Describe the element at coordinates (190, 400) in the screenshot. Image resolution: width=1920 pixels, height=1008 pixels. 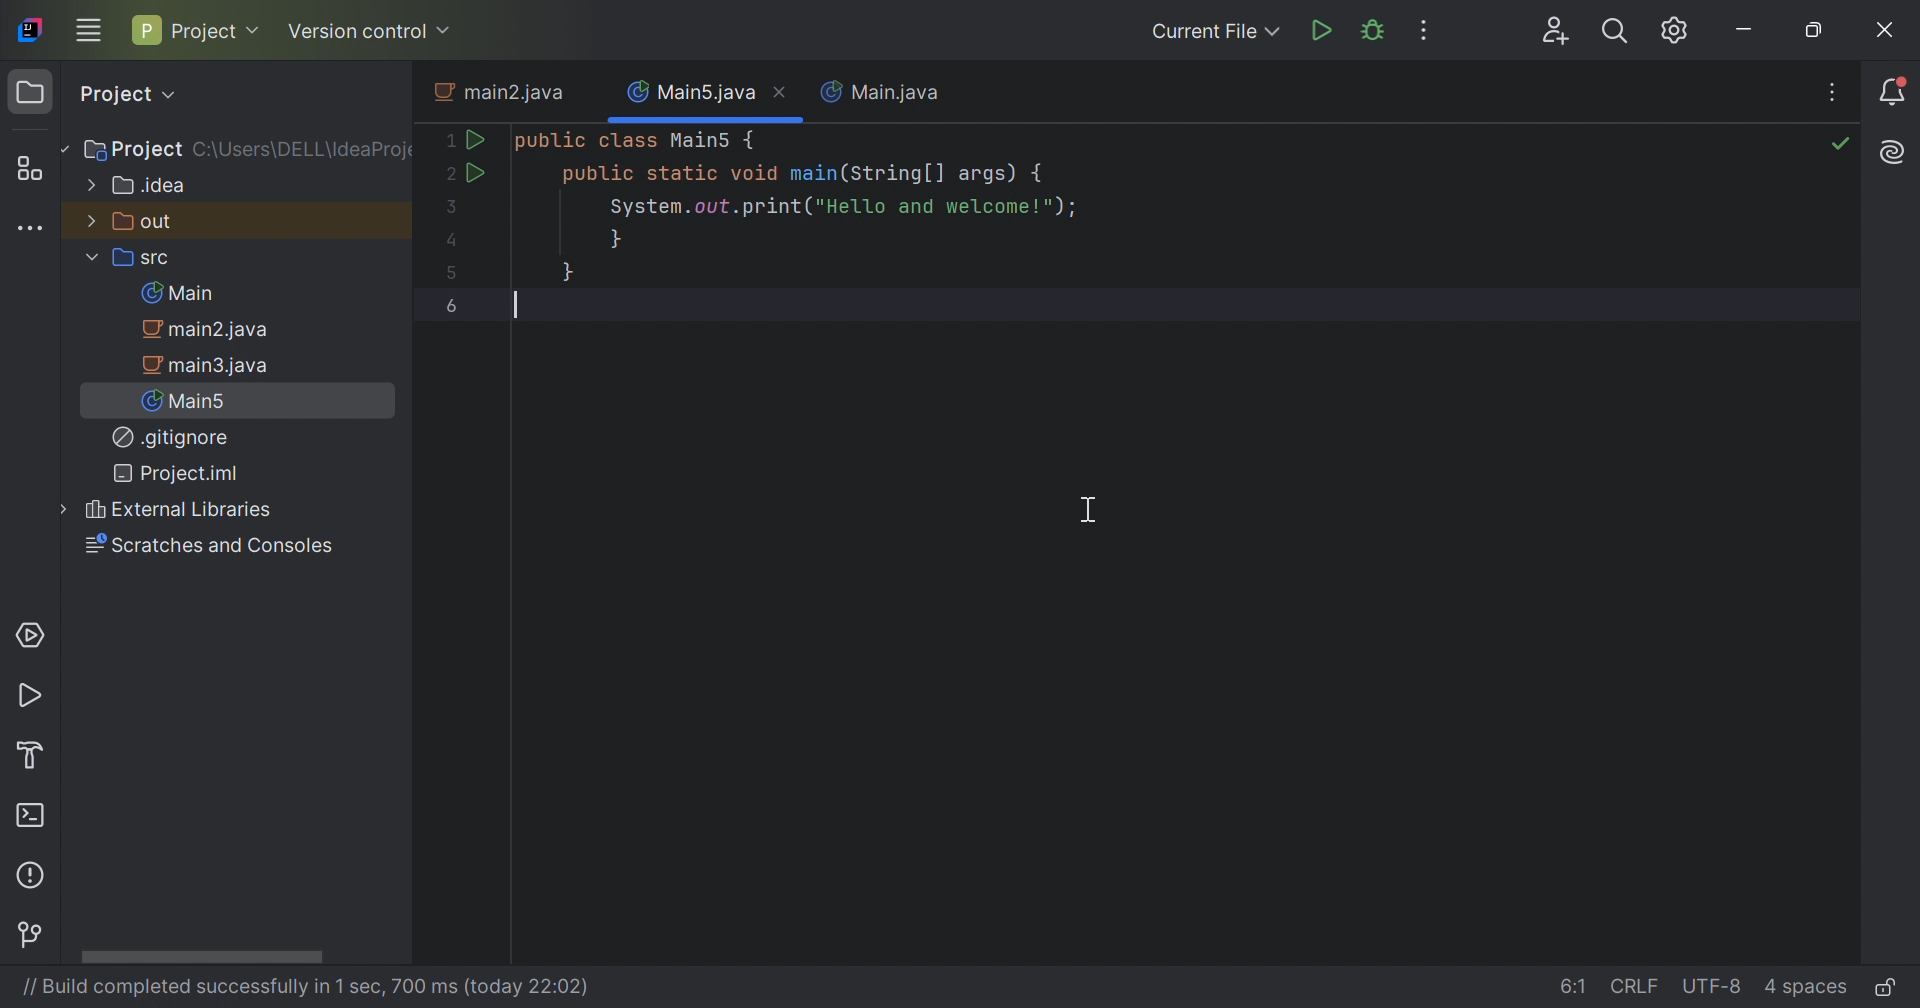
I see `Main5` at that location.